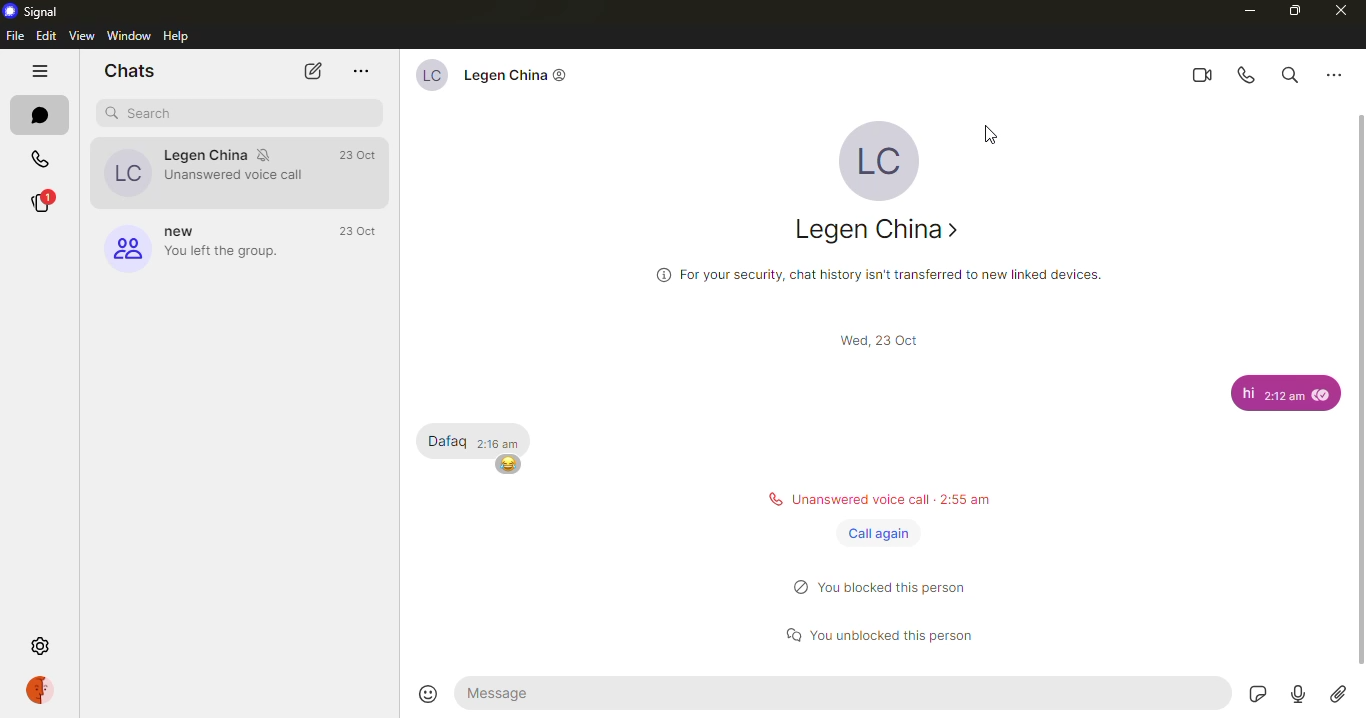  What do you see at coordinates (204, 174) in the screenshot?
I see `contact muted` at bounding box center [204, 174].